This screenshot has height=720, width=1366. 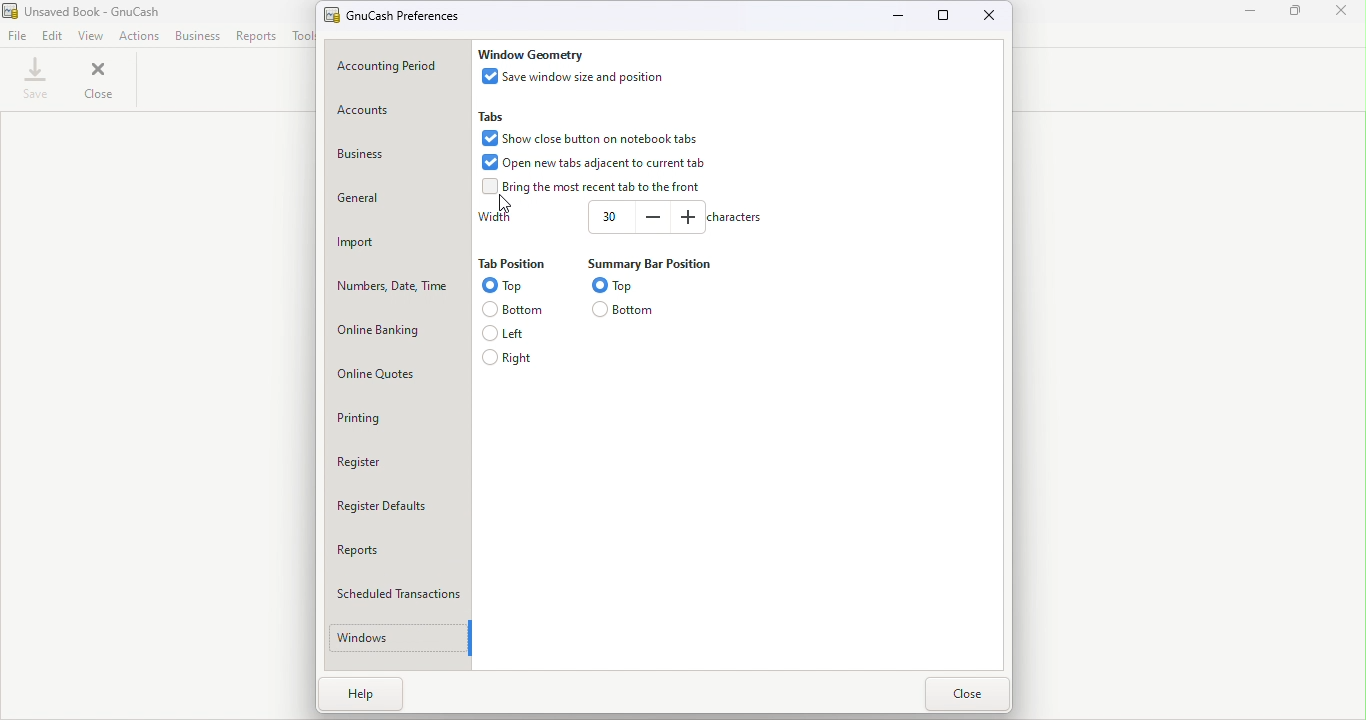 What do you see at coordinates (900, 15) in the screenshot?
I see `Minimize` at bounding box center [900, 15].